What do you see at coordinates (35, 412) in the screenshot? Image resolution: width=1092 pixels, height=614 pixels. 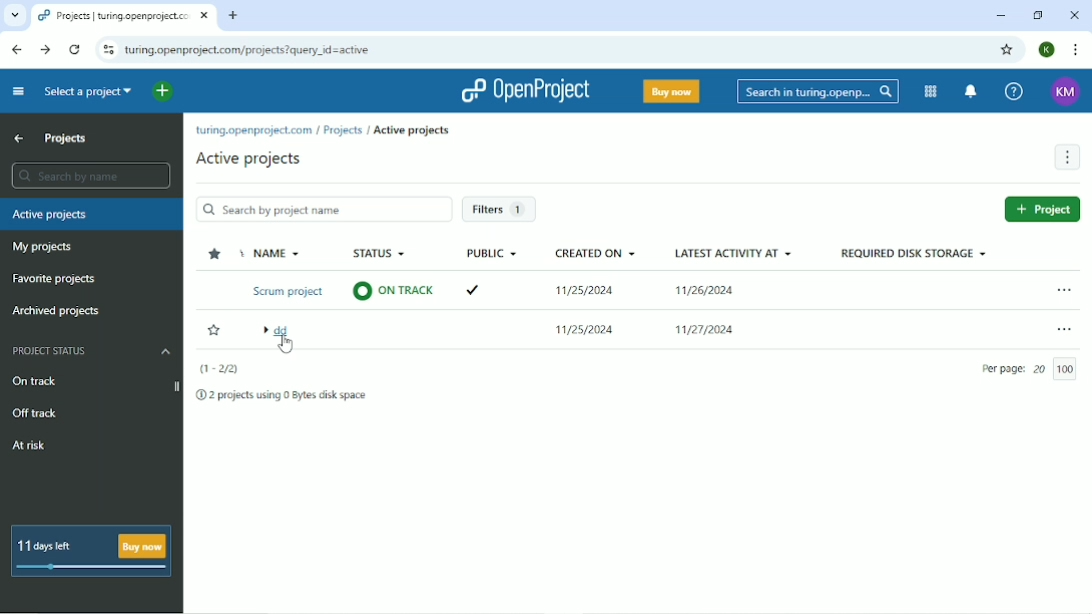 I see `Off track` at bounding box center [35, 412].